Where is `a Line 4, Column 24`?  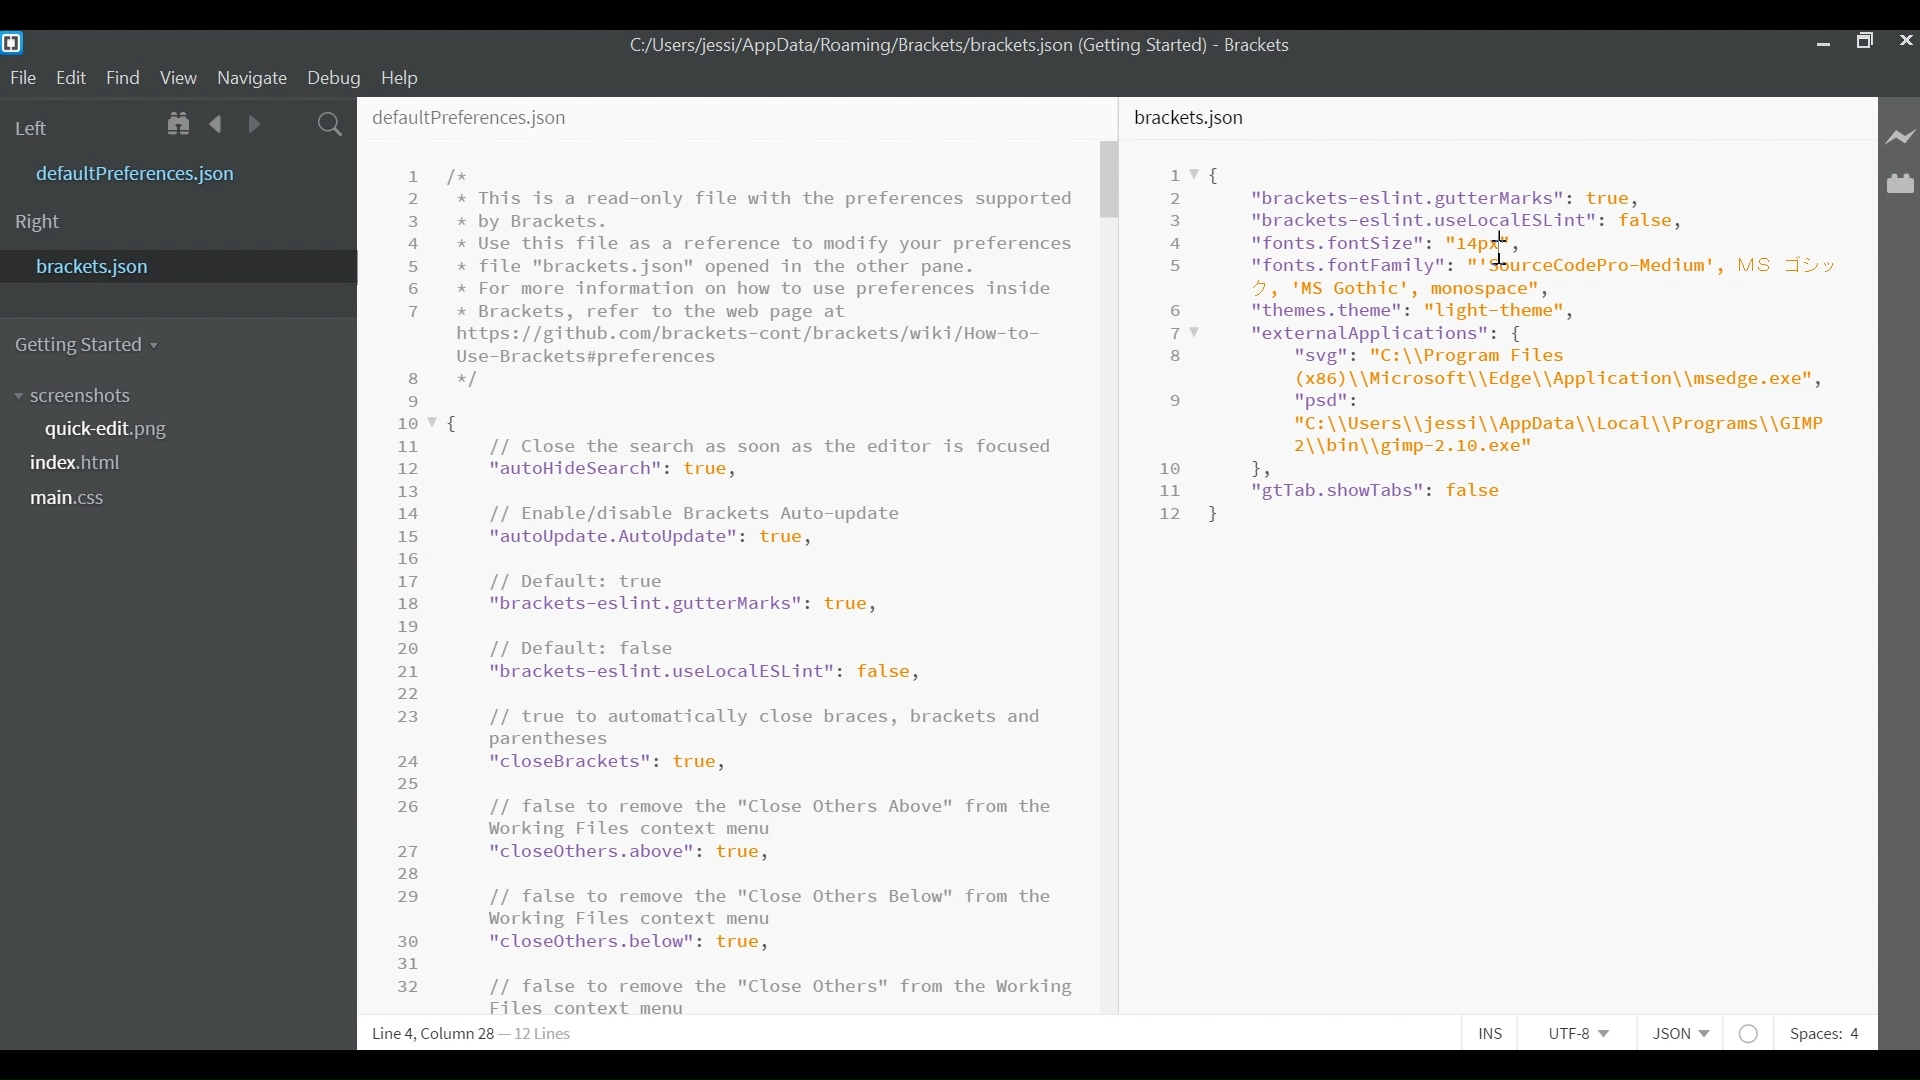 a Line 4, Column 24 is located at coordinates (476, 1034).